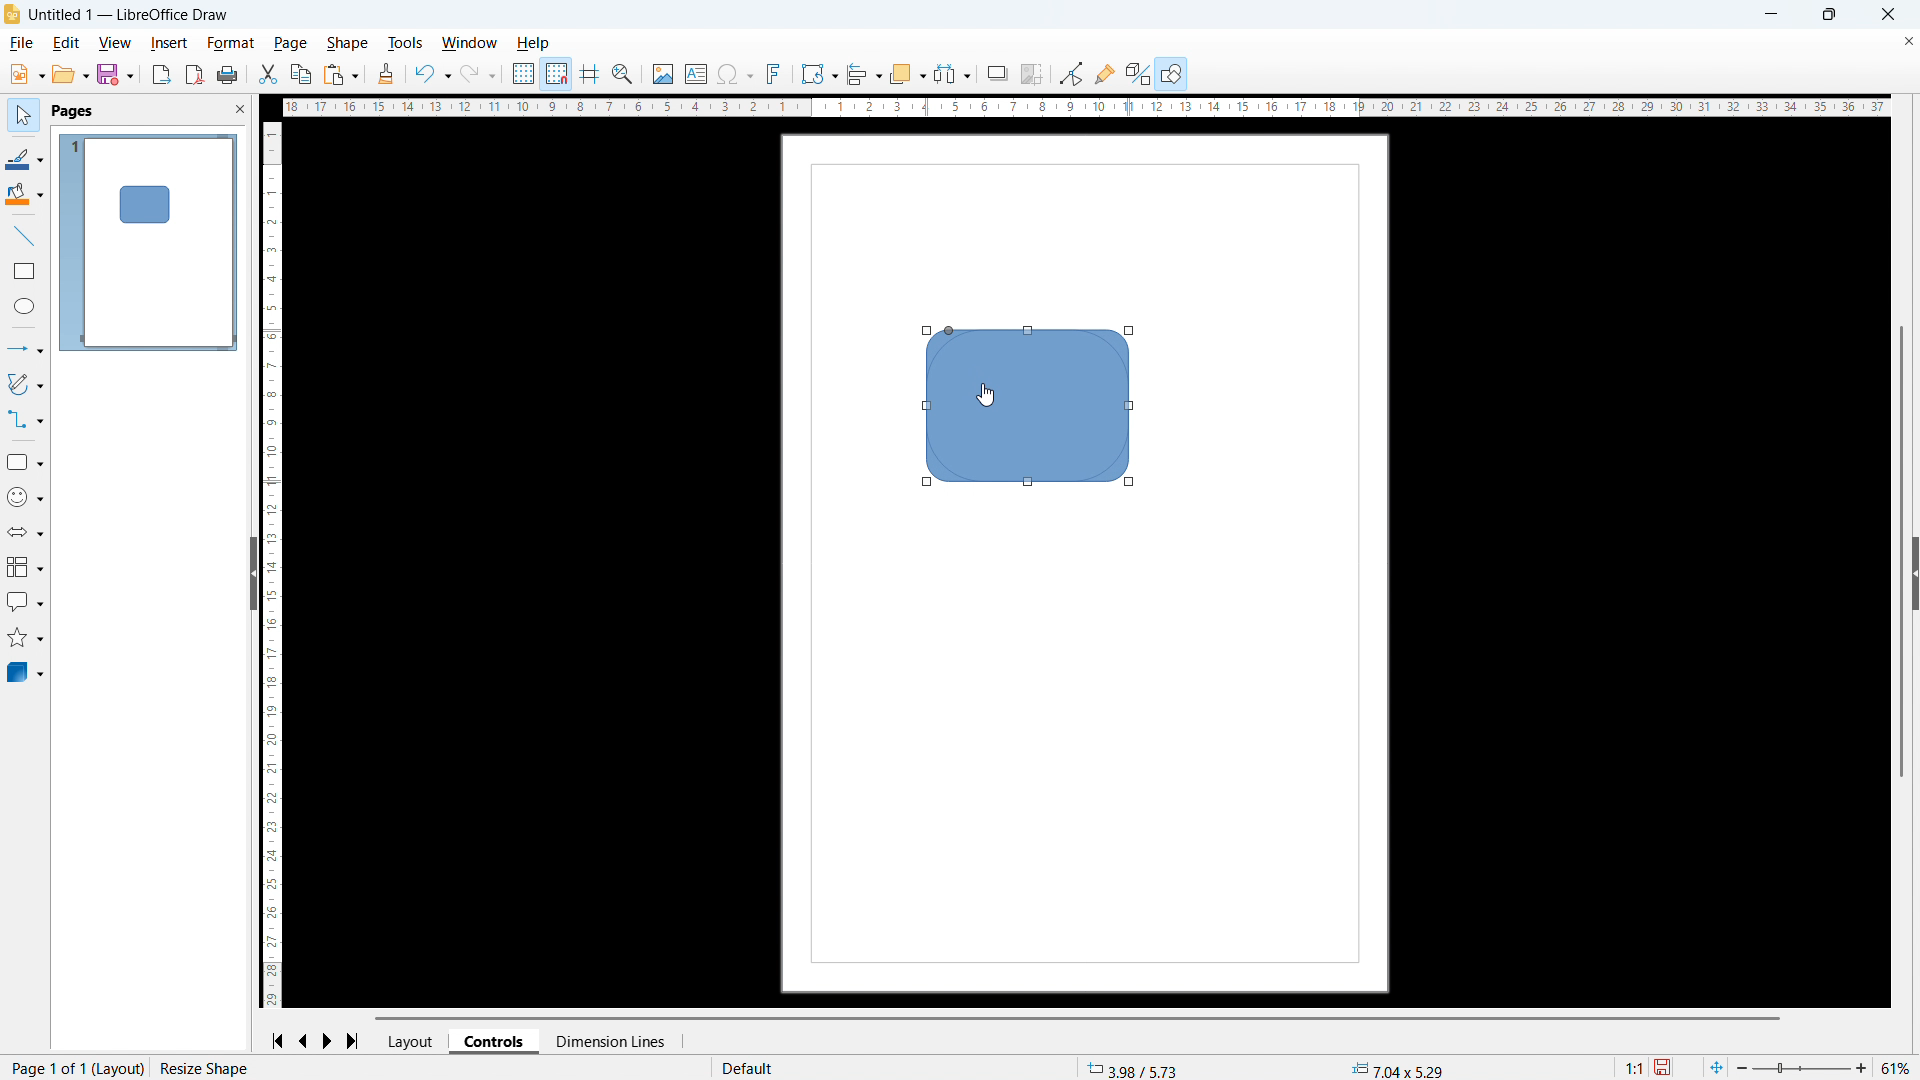 The image size is (1920, 1080). Describe the element at coordinates (1718, 1066) in the screenshot. I see `Fit to page ` at that location.